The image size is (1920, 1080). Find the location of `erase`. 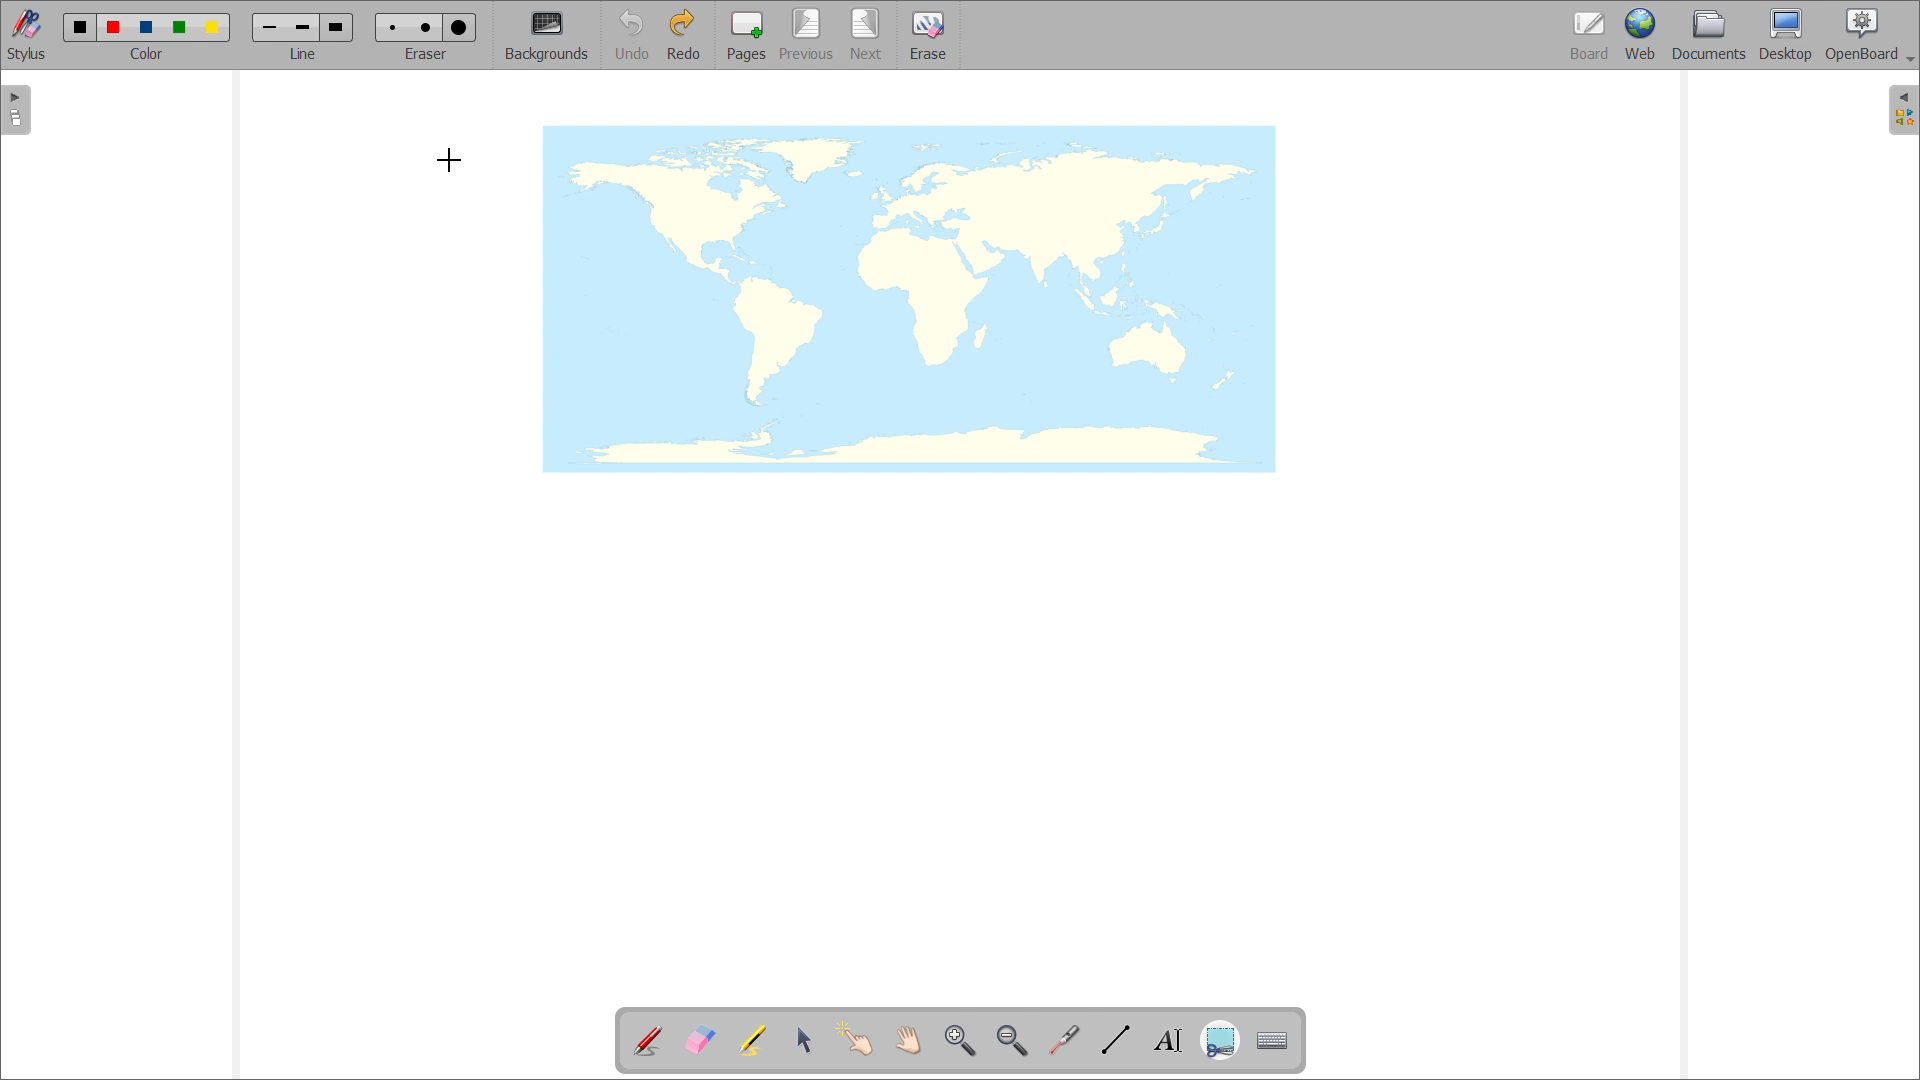

erase is located at coordinates (929, 35).